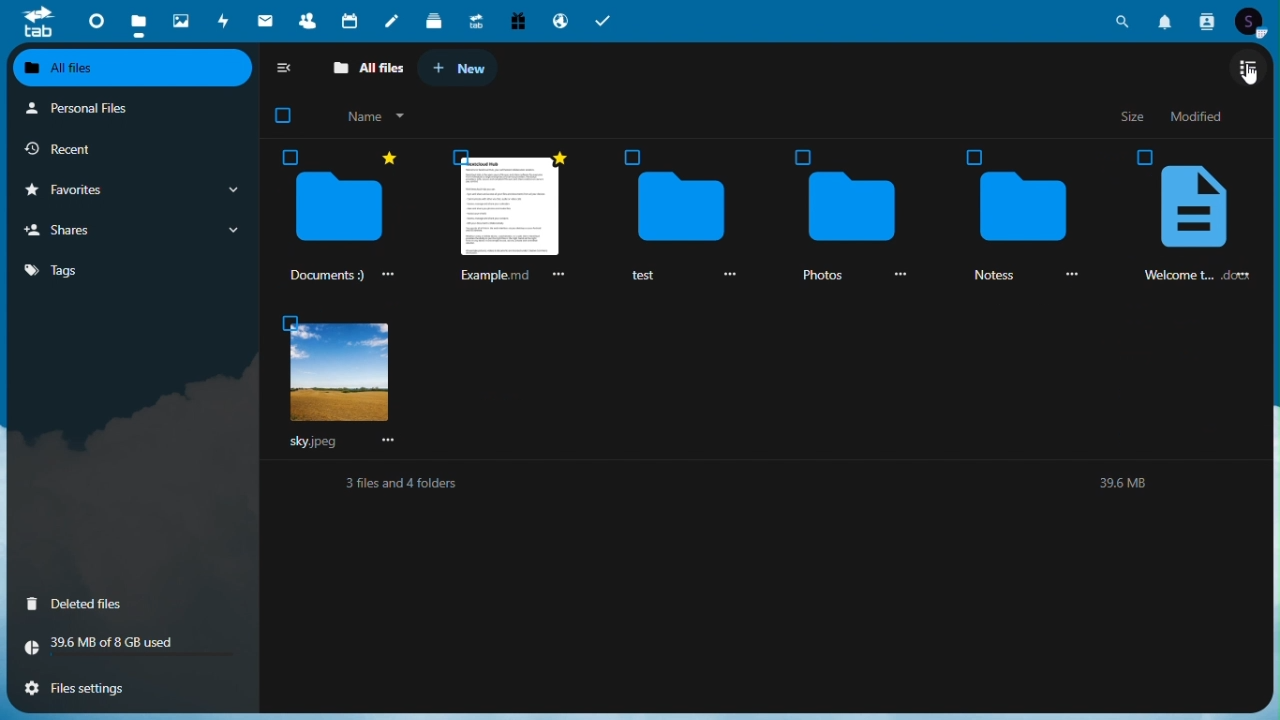 The height and width of the screenshot is (720, 1280). Describe the element at coordinates (974, 155) in the screenshot. I see `checkbox` at that location.